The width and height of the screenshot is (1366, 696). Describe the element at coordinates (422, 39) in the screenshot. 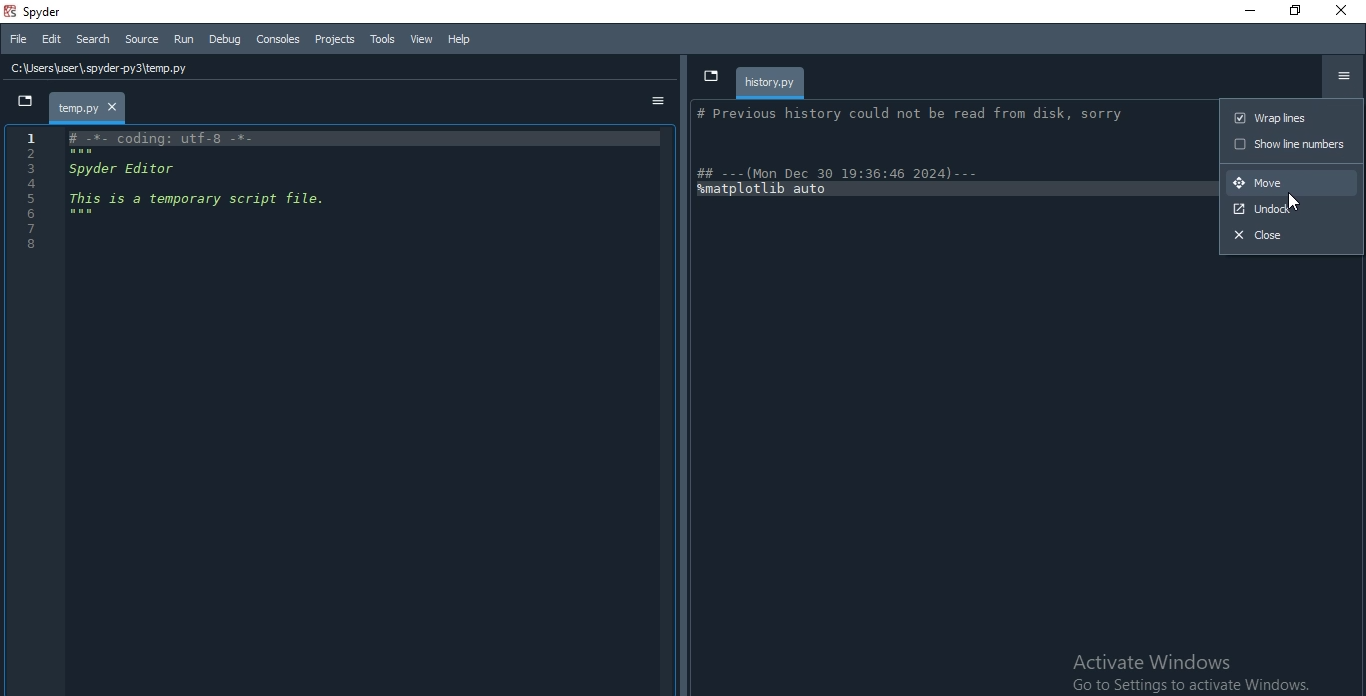

I see `View` at that location.